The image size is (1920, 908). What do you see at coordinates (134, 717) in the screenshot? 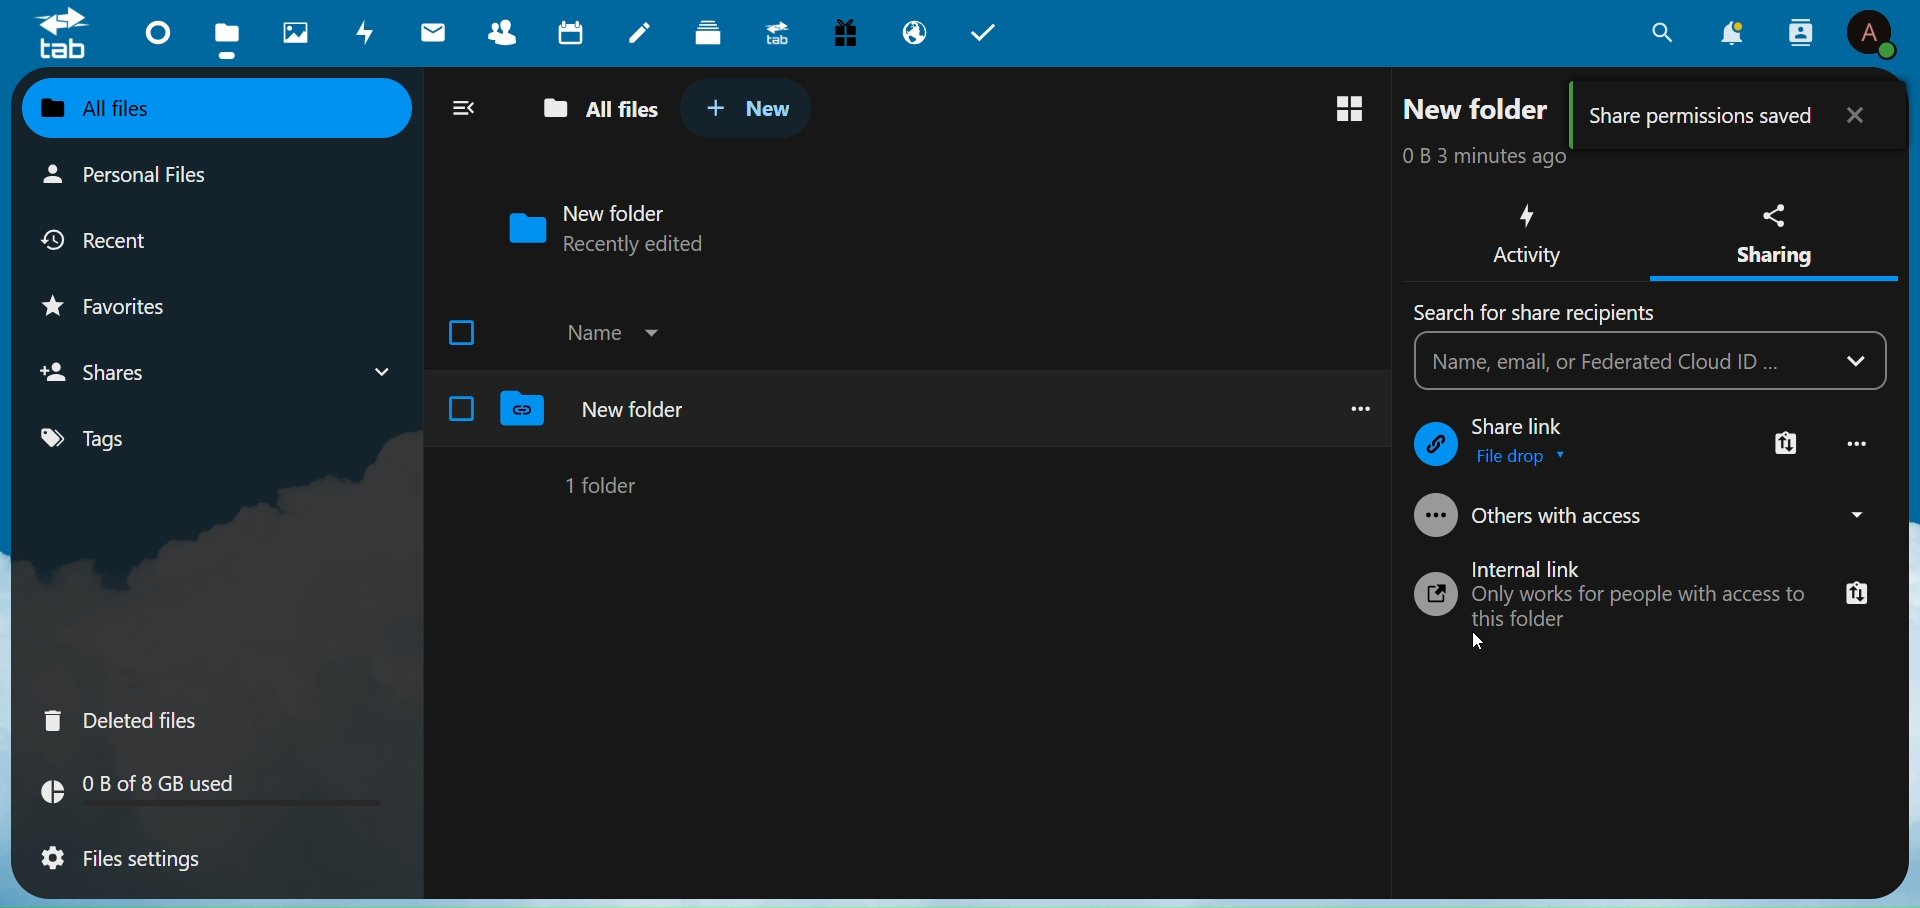
I see `Deleted FIles` at bounding box center [134, 717].